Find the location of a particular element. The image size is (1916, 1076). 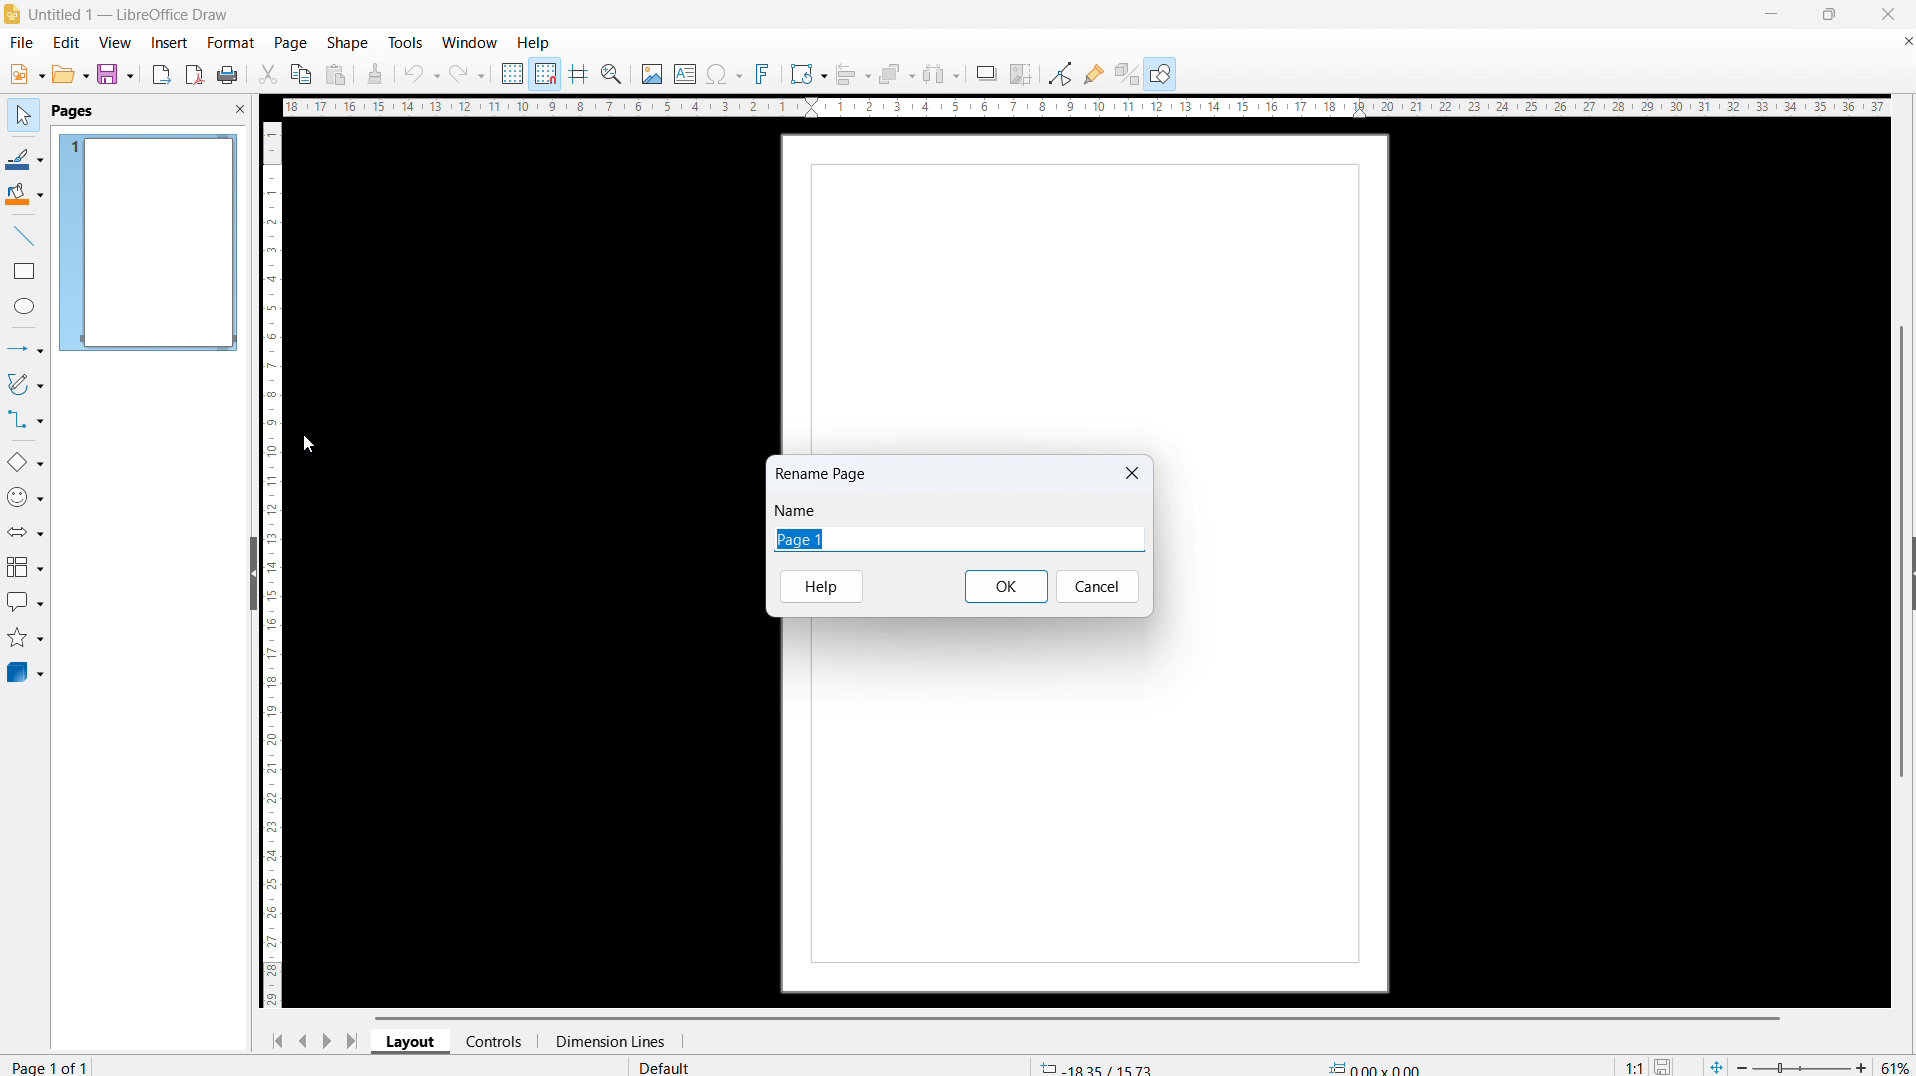

Rename page  is located at coordinates (821, 475).